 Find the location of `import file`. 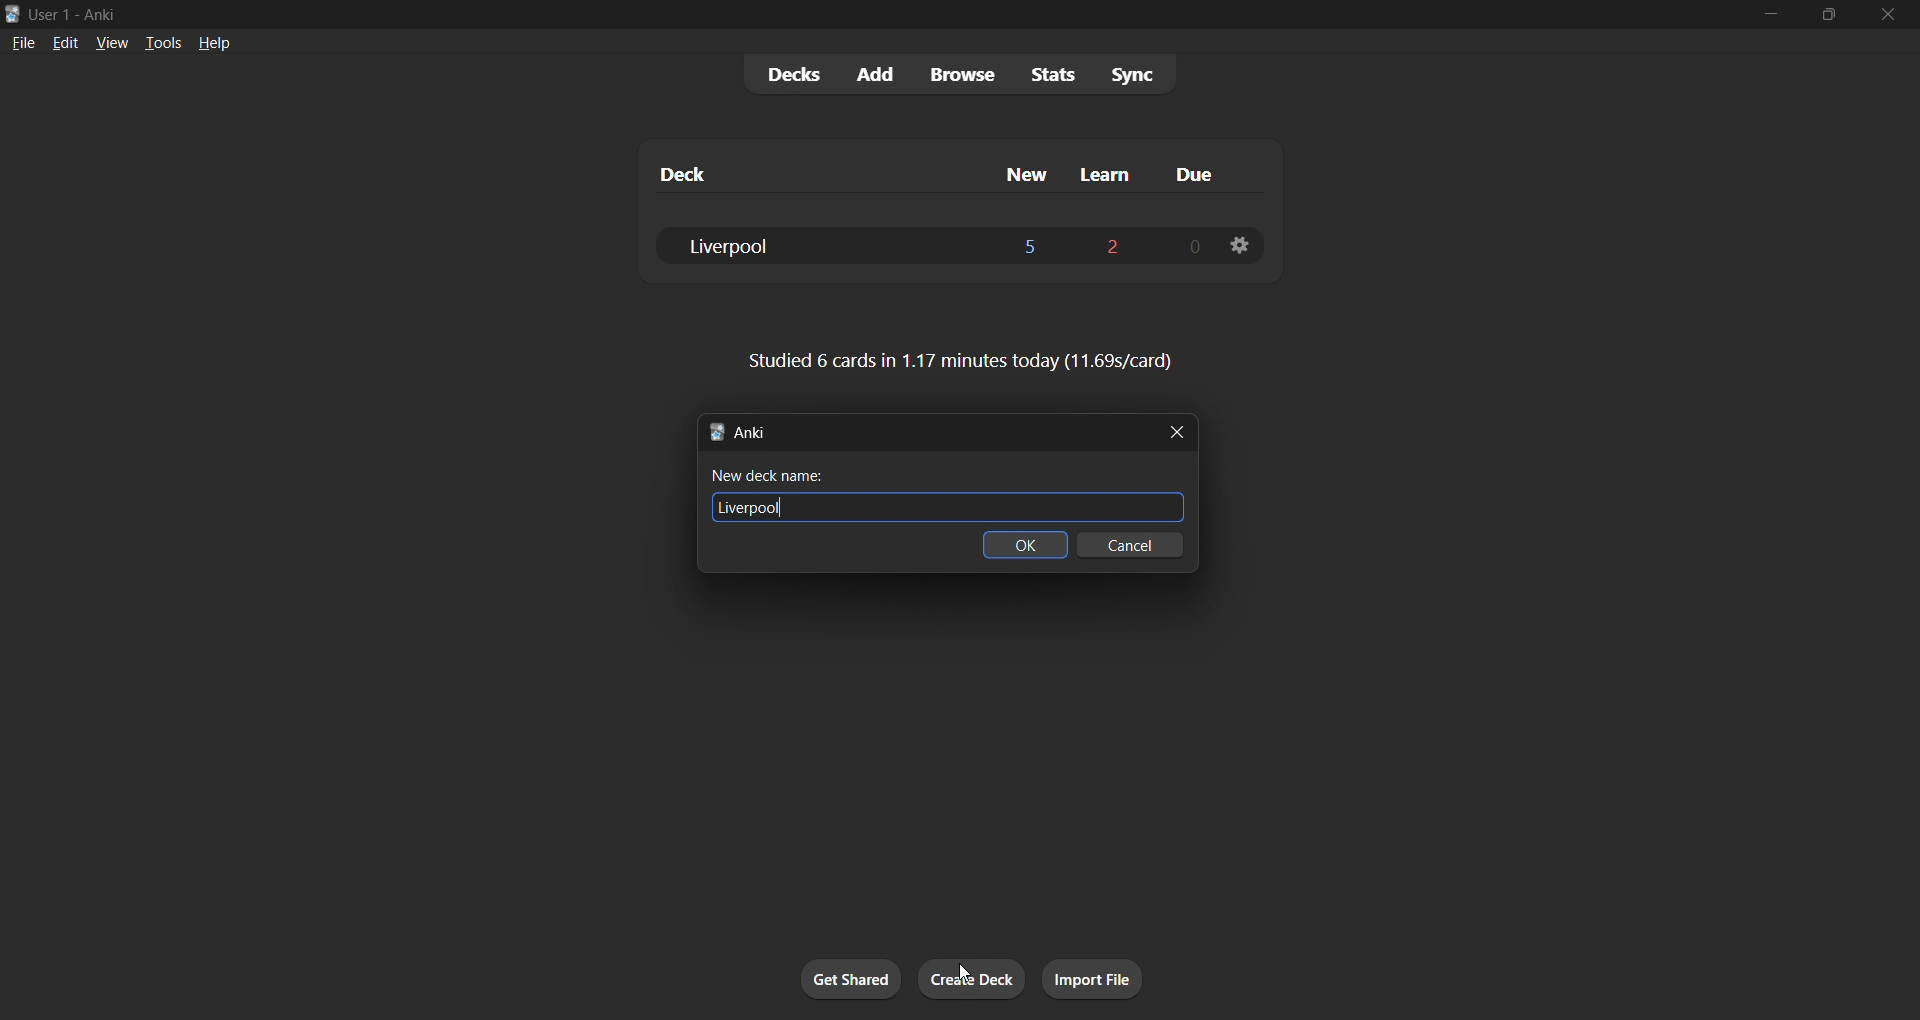

import file is located at coordinates (1092, 981).